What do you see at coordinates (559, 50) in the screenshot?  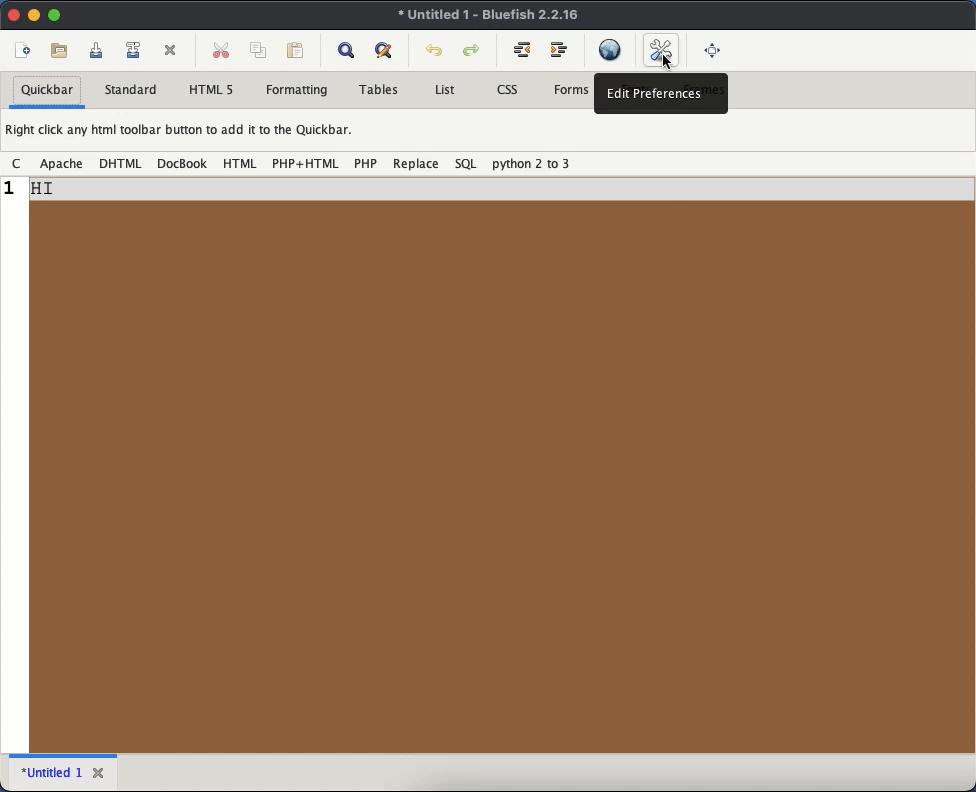 I see `indent` at bounding box center [559, 50].